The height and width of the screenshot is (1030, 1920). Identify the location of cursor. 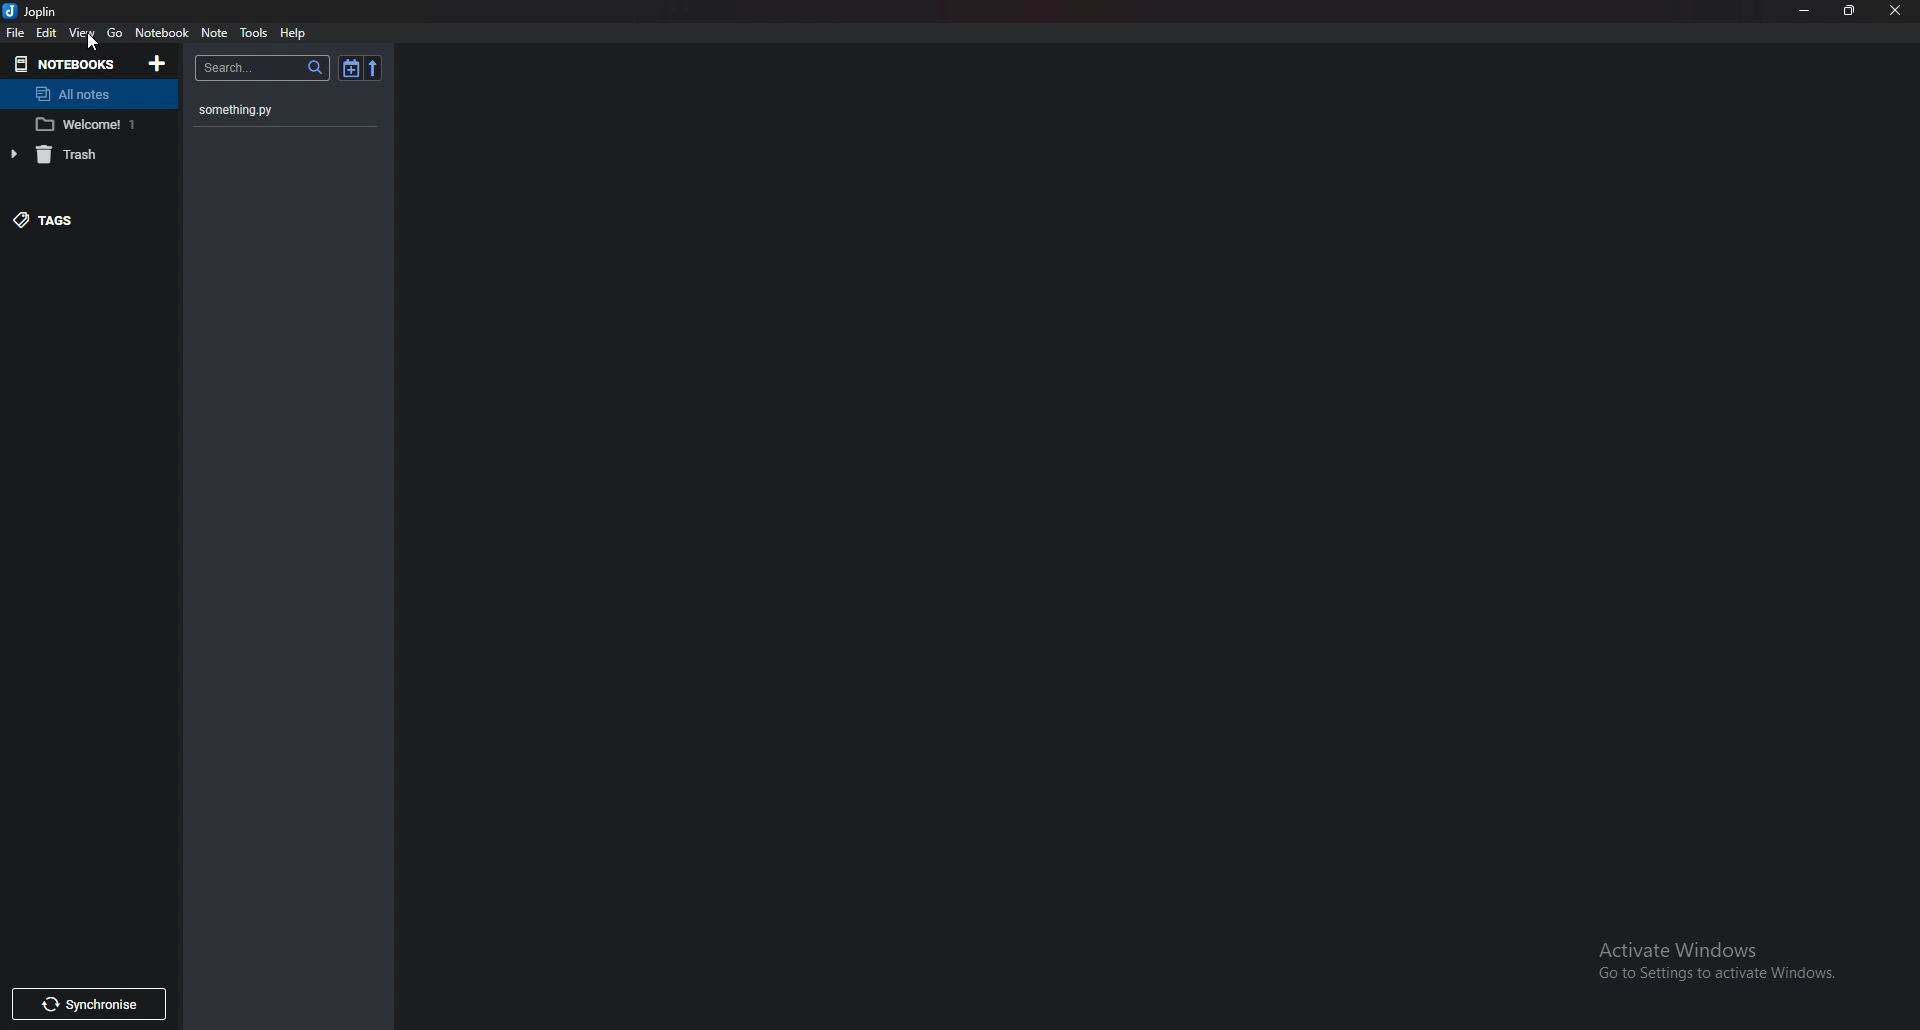
(96, 45).